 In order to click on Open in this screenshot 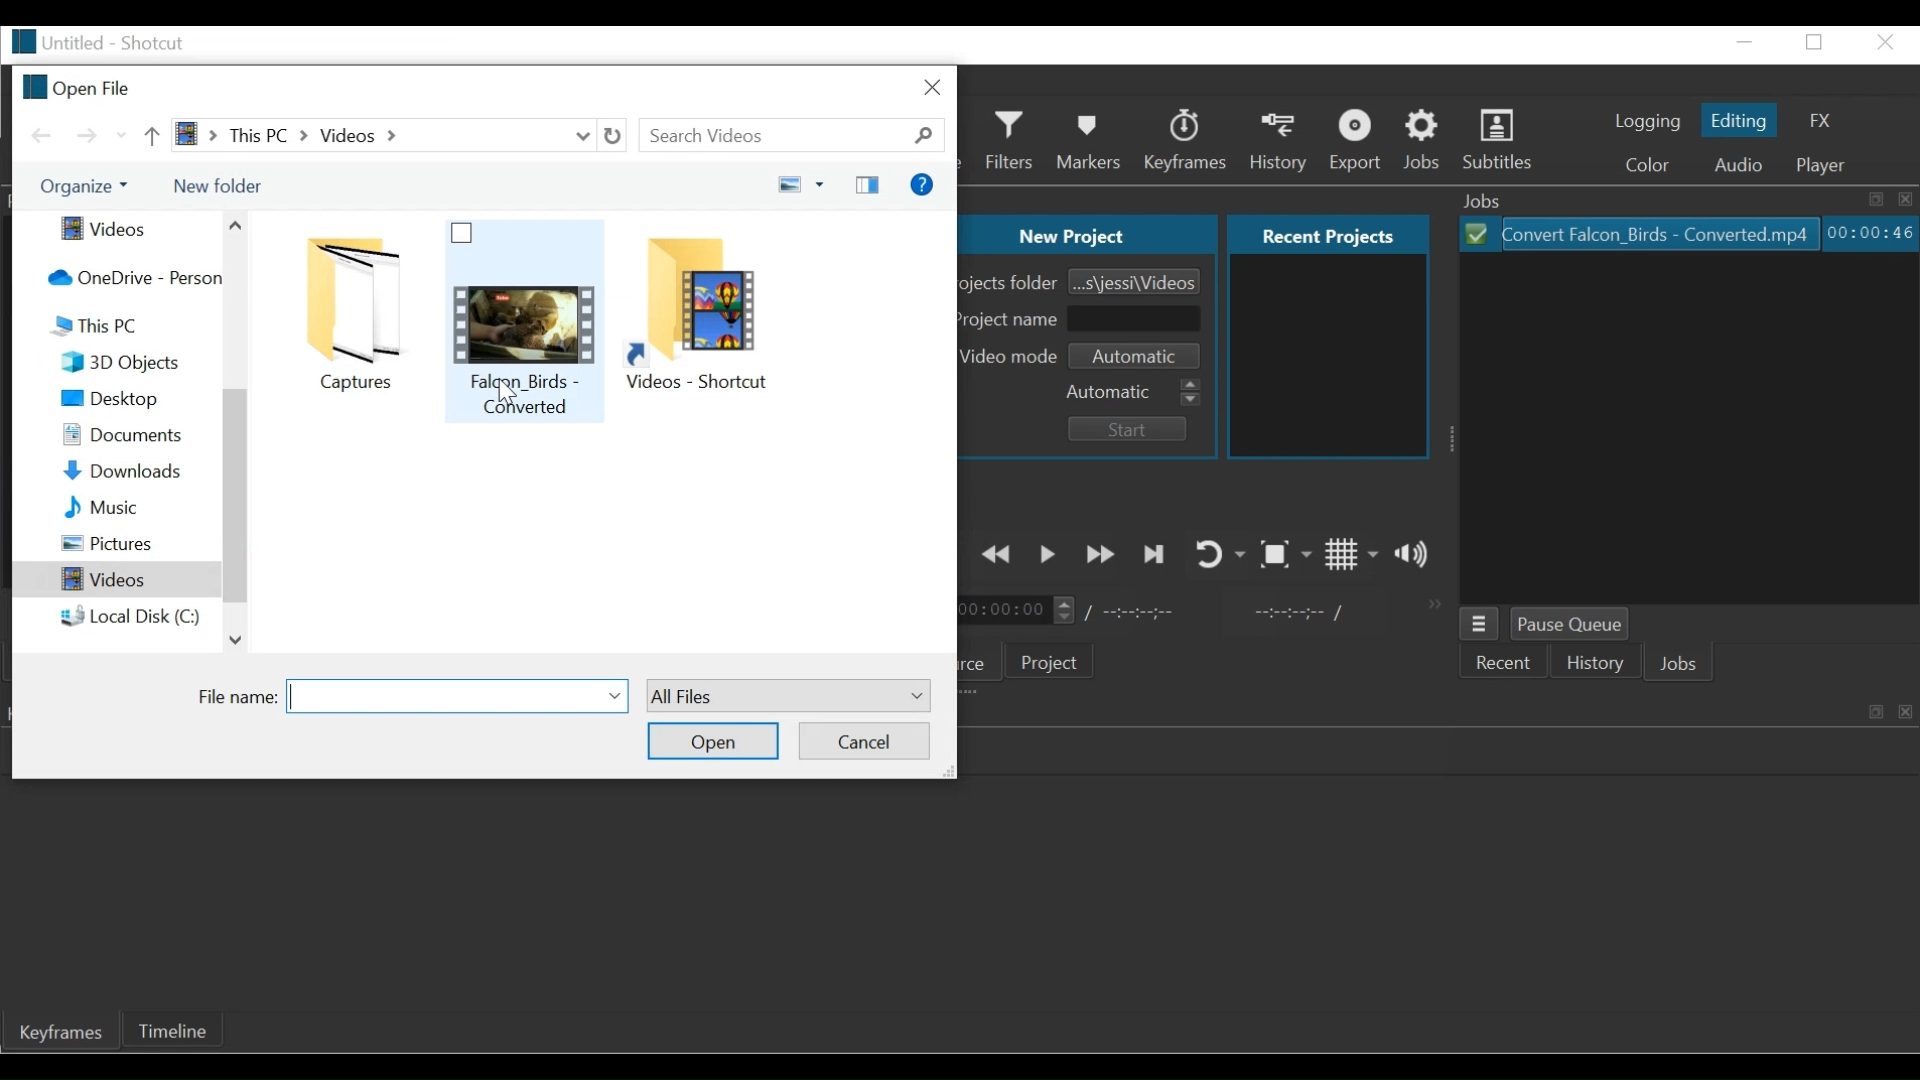, I will do `click(713, 740)`.